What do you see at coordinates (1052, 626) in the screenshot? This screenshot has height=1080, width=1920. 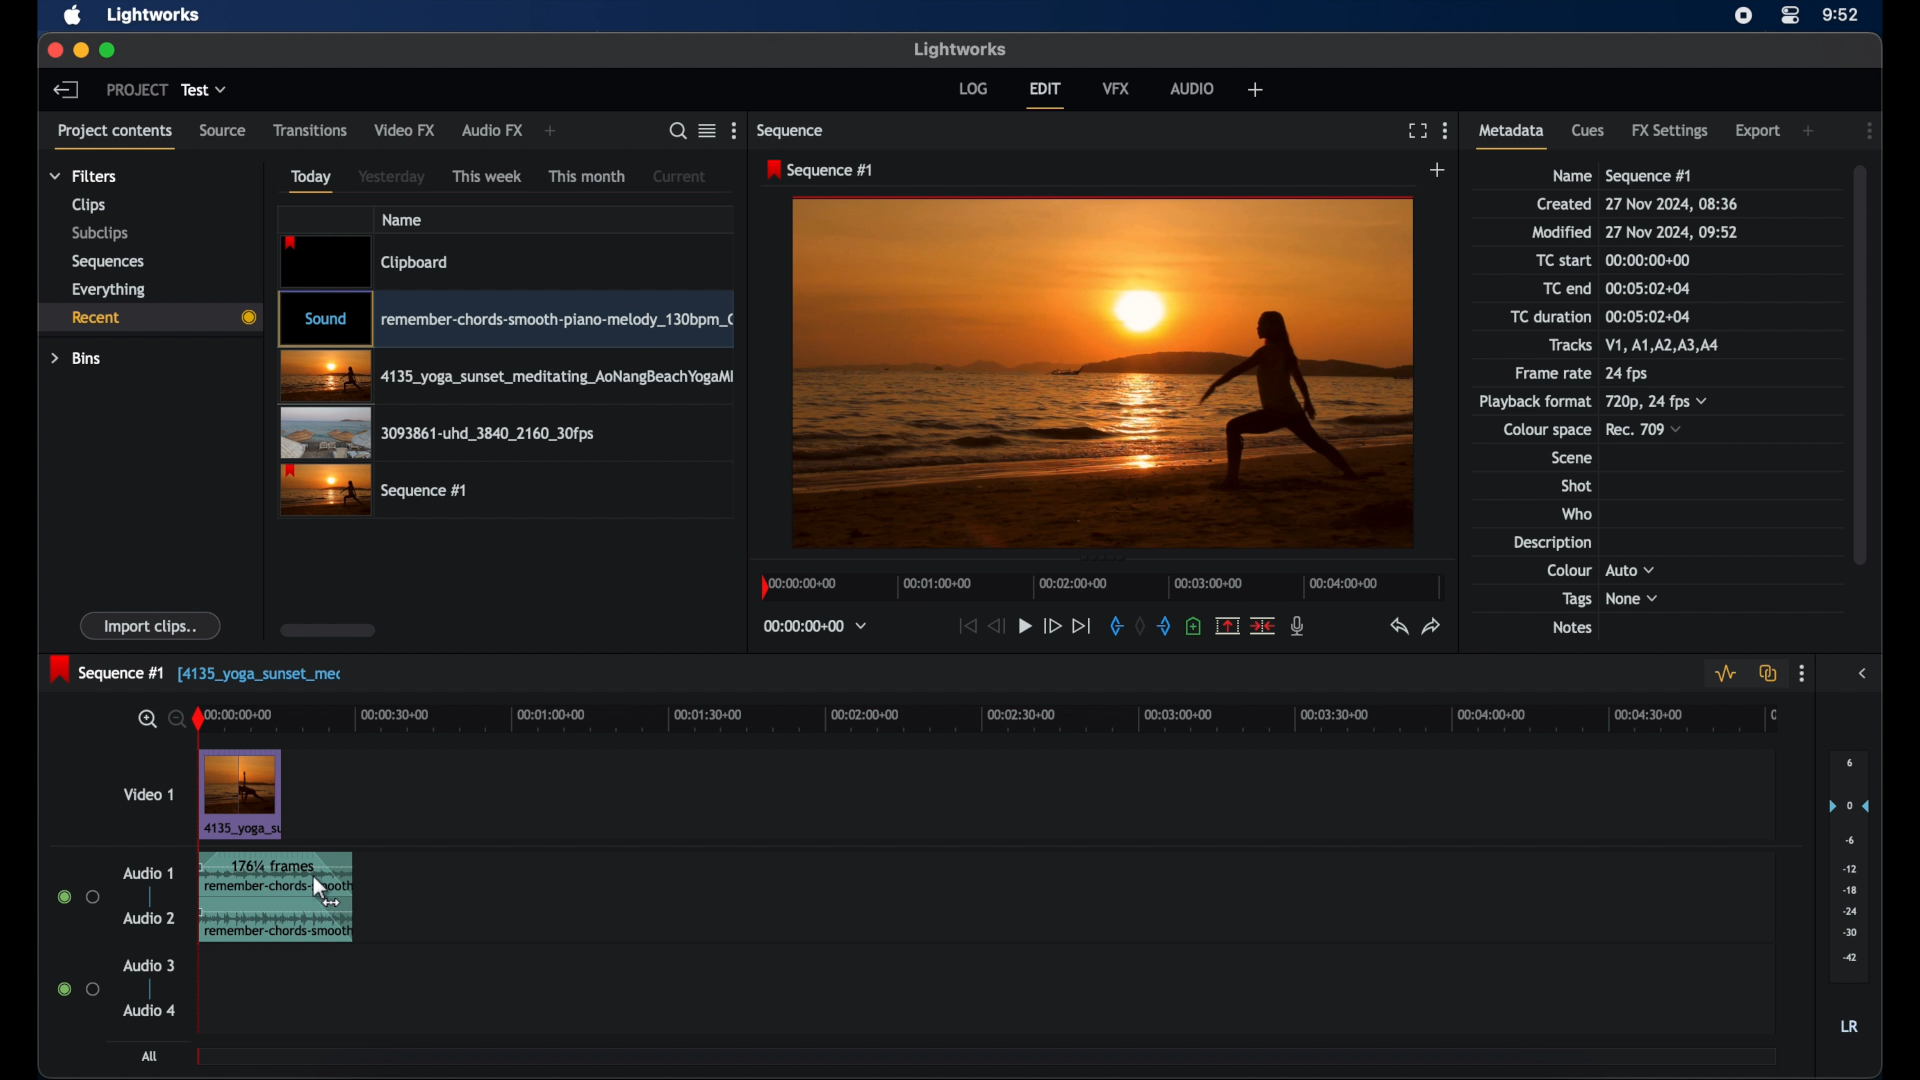 I see `fast forward` at bounding box center [1052, 626].